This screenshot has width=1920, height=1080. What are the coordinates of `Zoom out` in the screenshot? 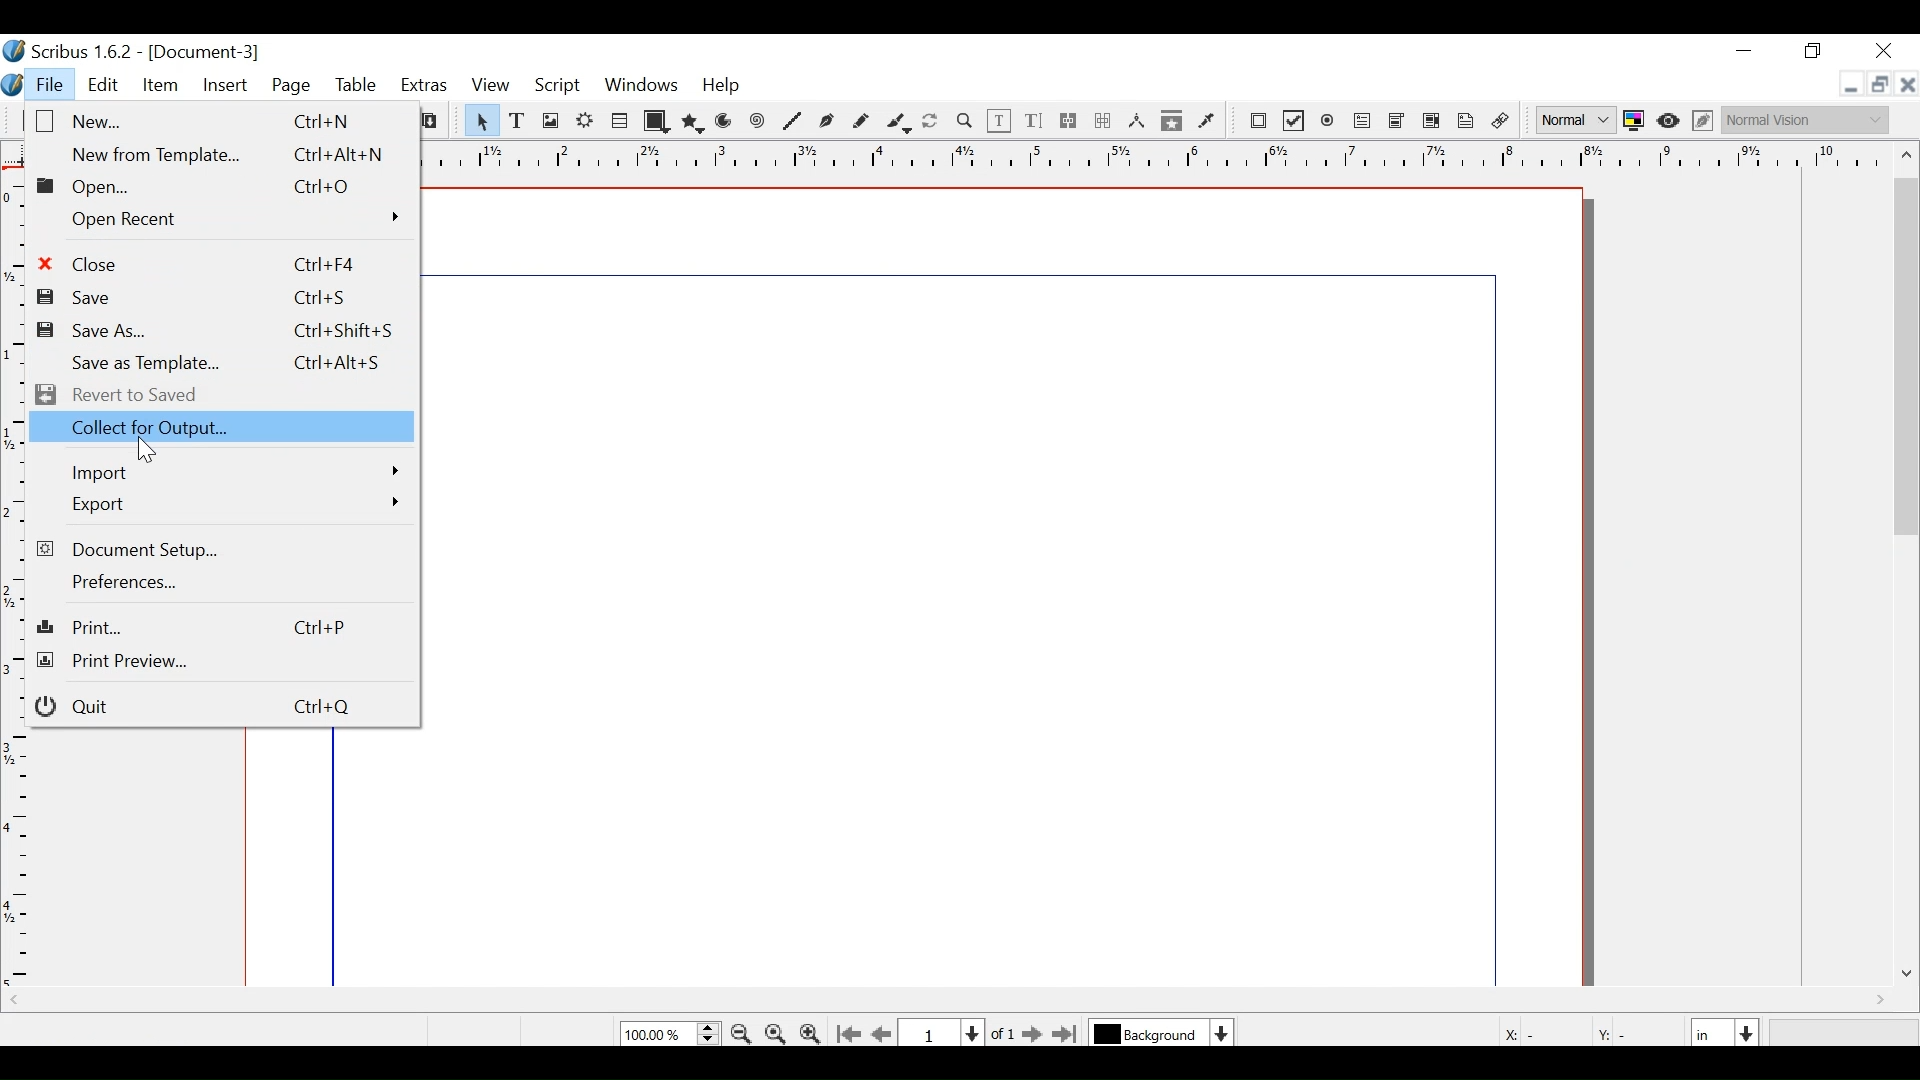 It's located at (812, 1034).